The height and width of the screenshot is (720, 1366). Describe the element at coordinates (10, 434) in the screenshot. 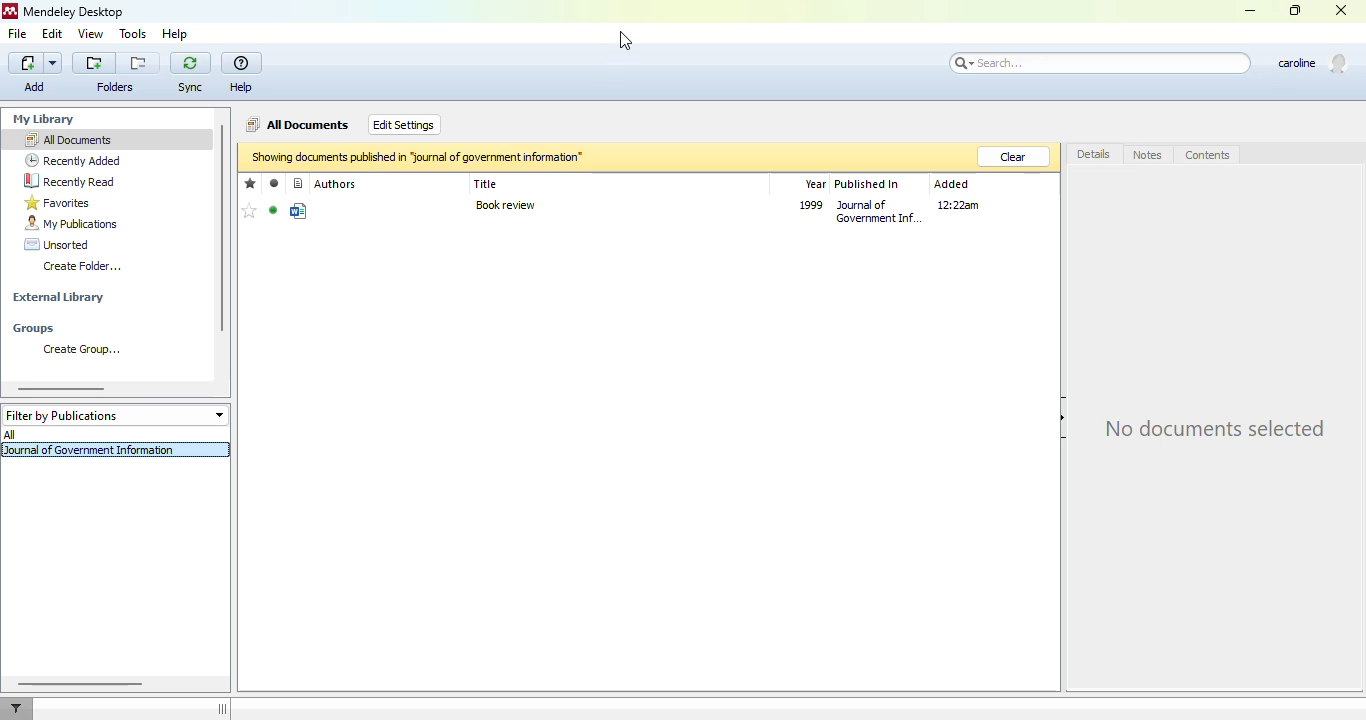

I see `all` at that location.